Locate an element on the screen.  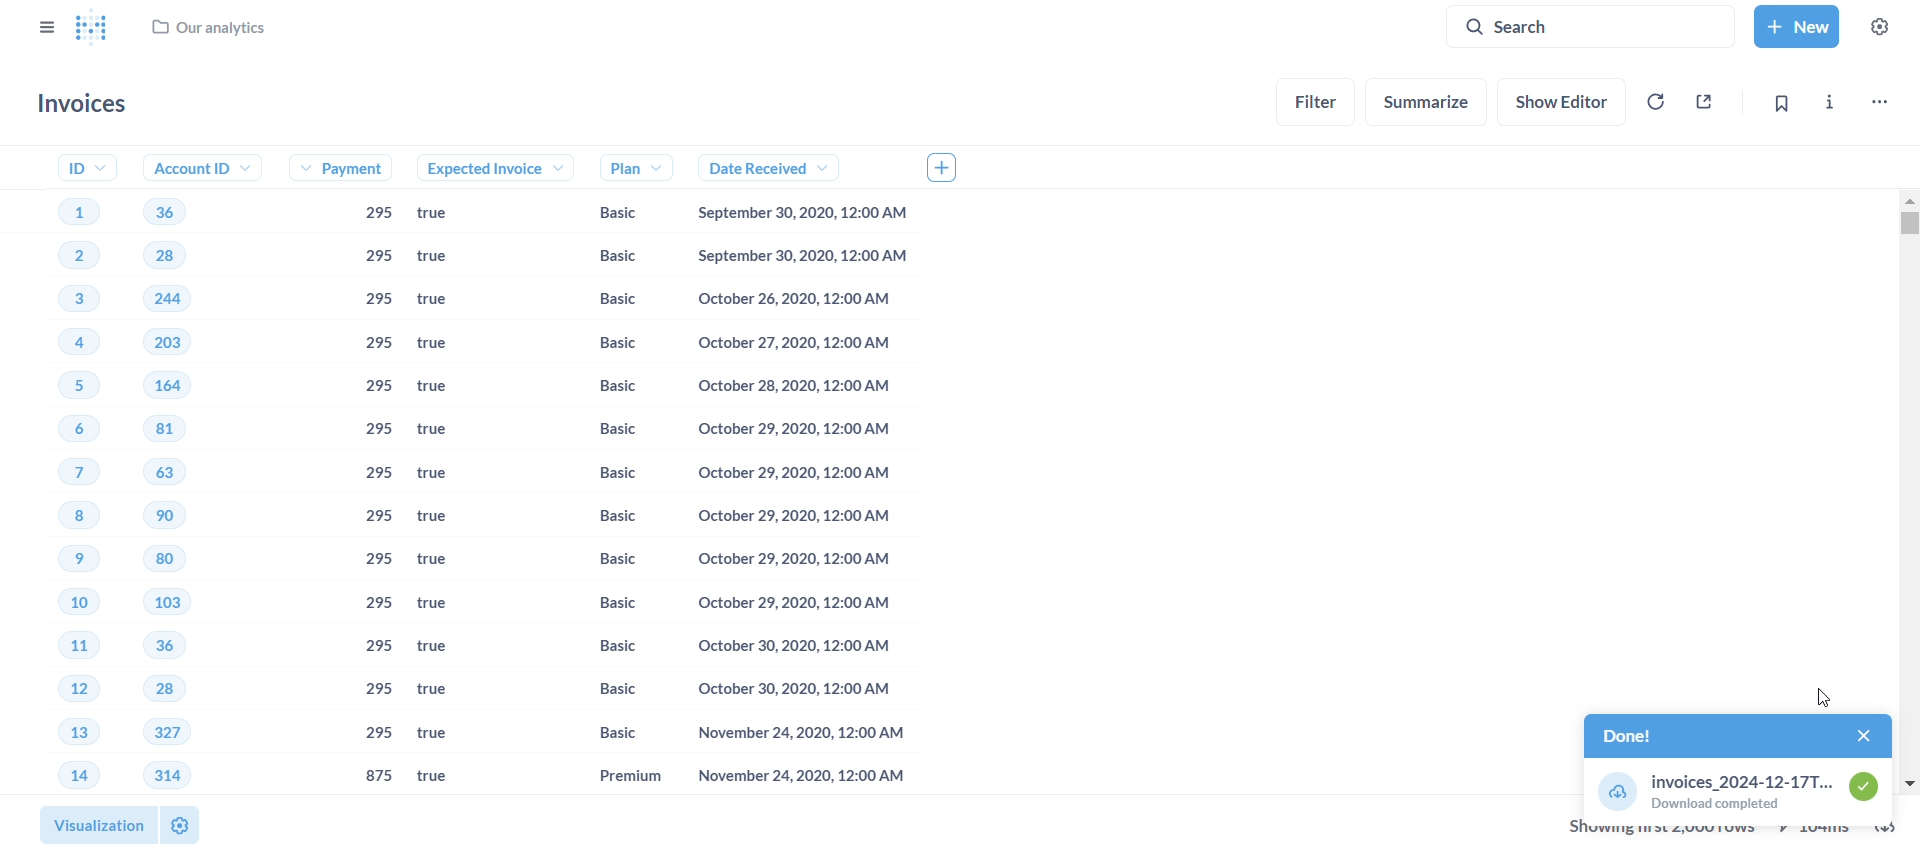
2 is located at coordinates (64, 258).